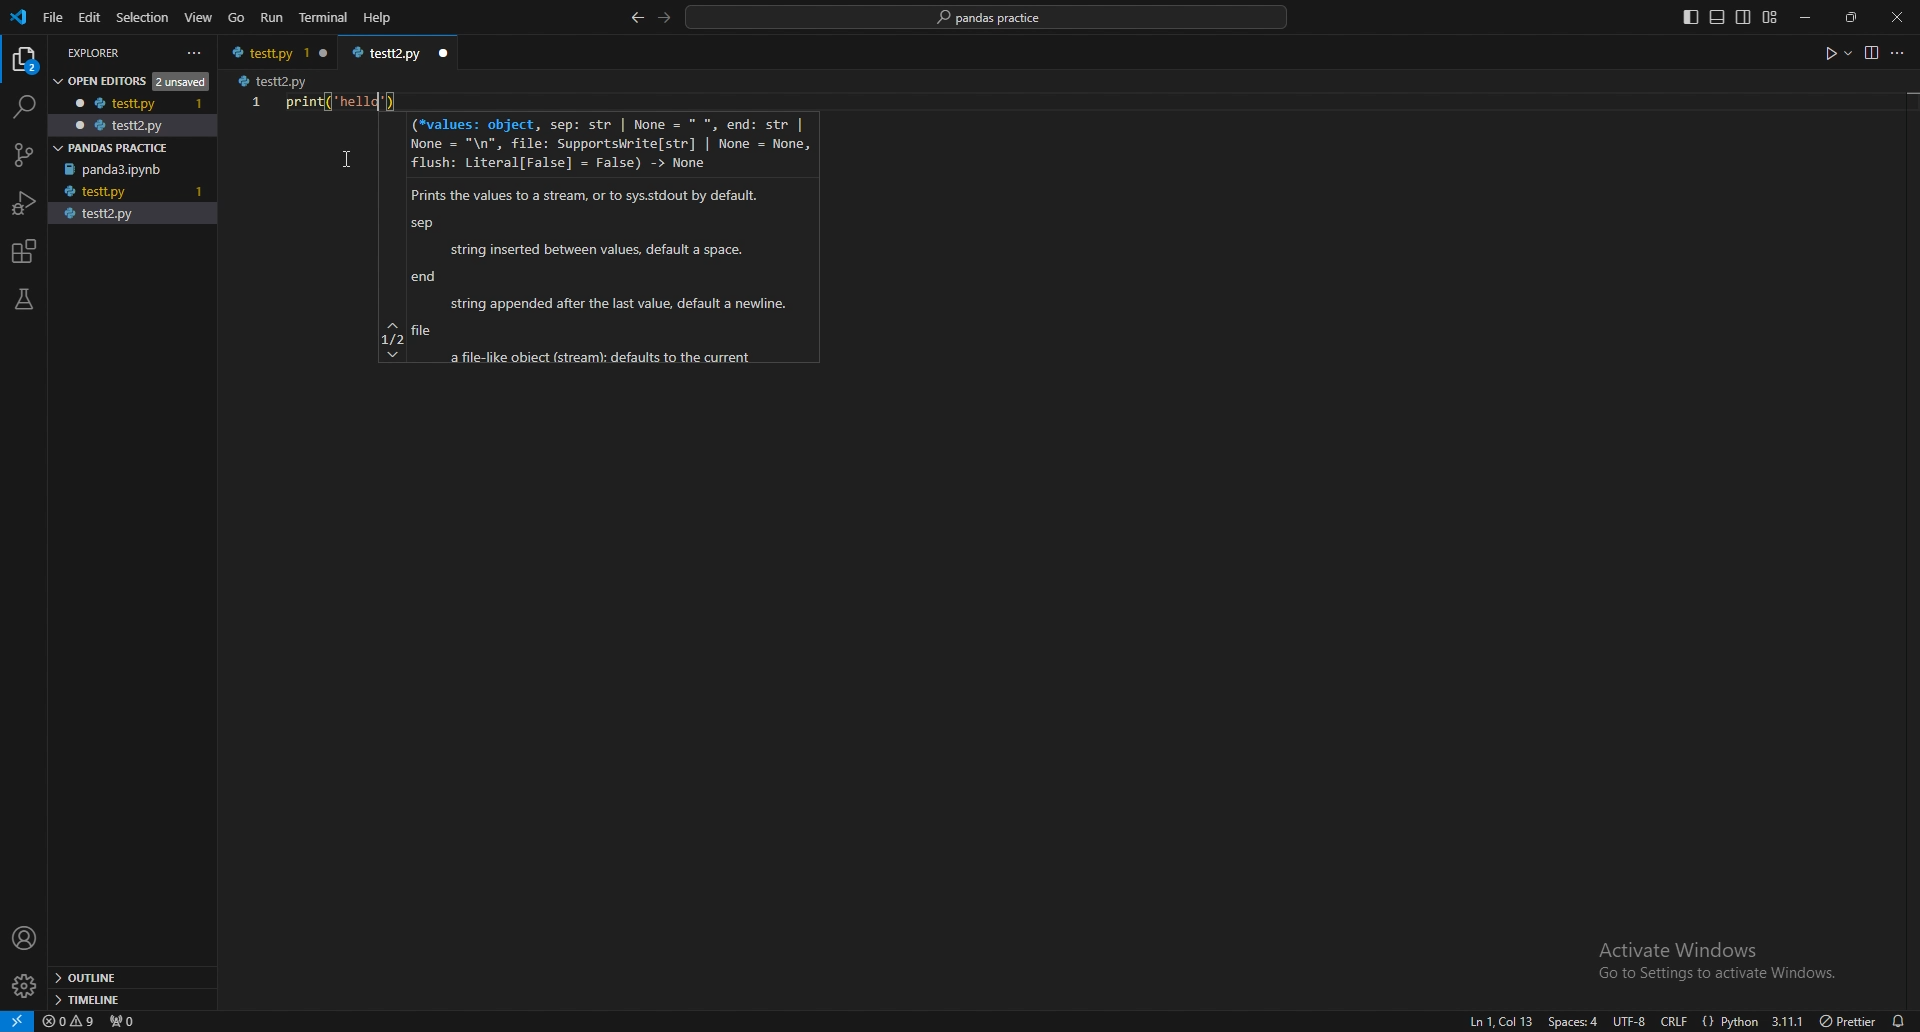 The image size is (1920, 1032). Describe the element at coordinates (636, 19) in the screenshot. I see `back` at that location.